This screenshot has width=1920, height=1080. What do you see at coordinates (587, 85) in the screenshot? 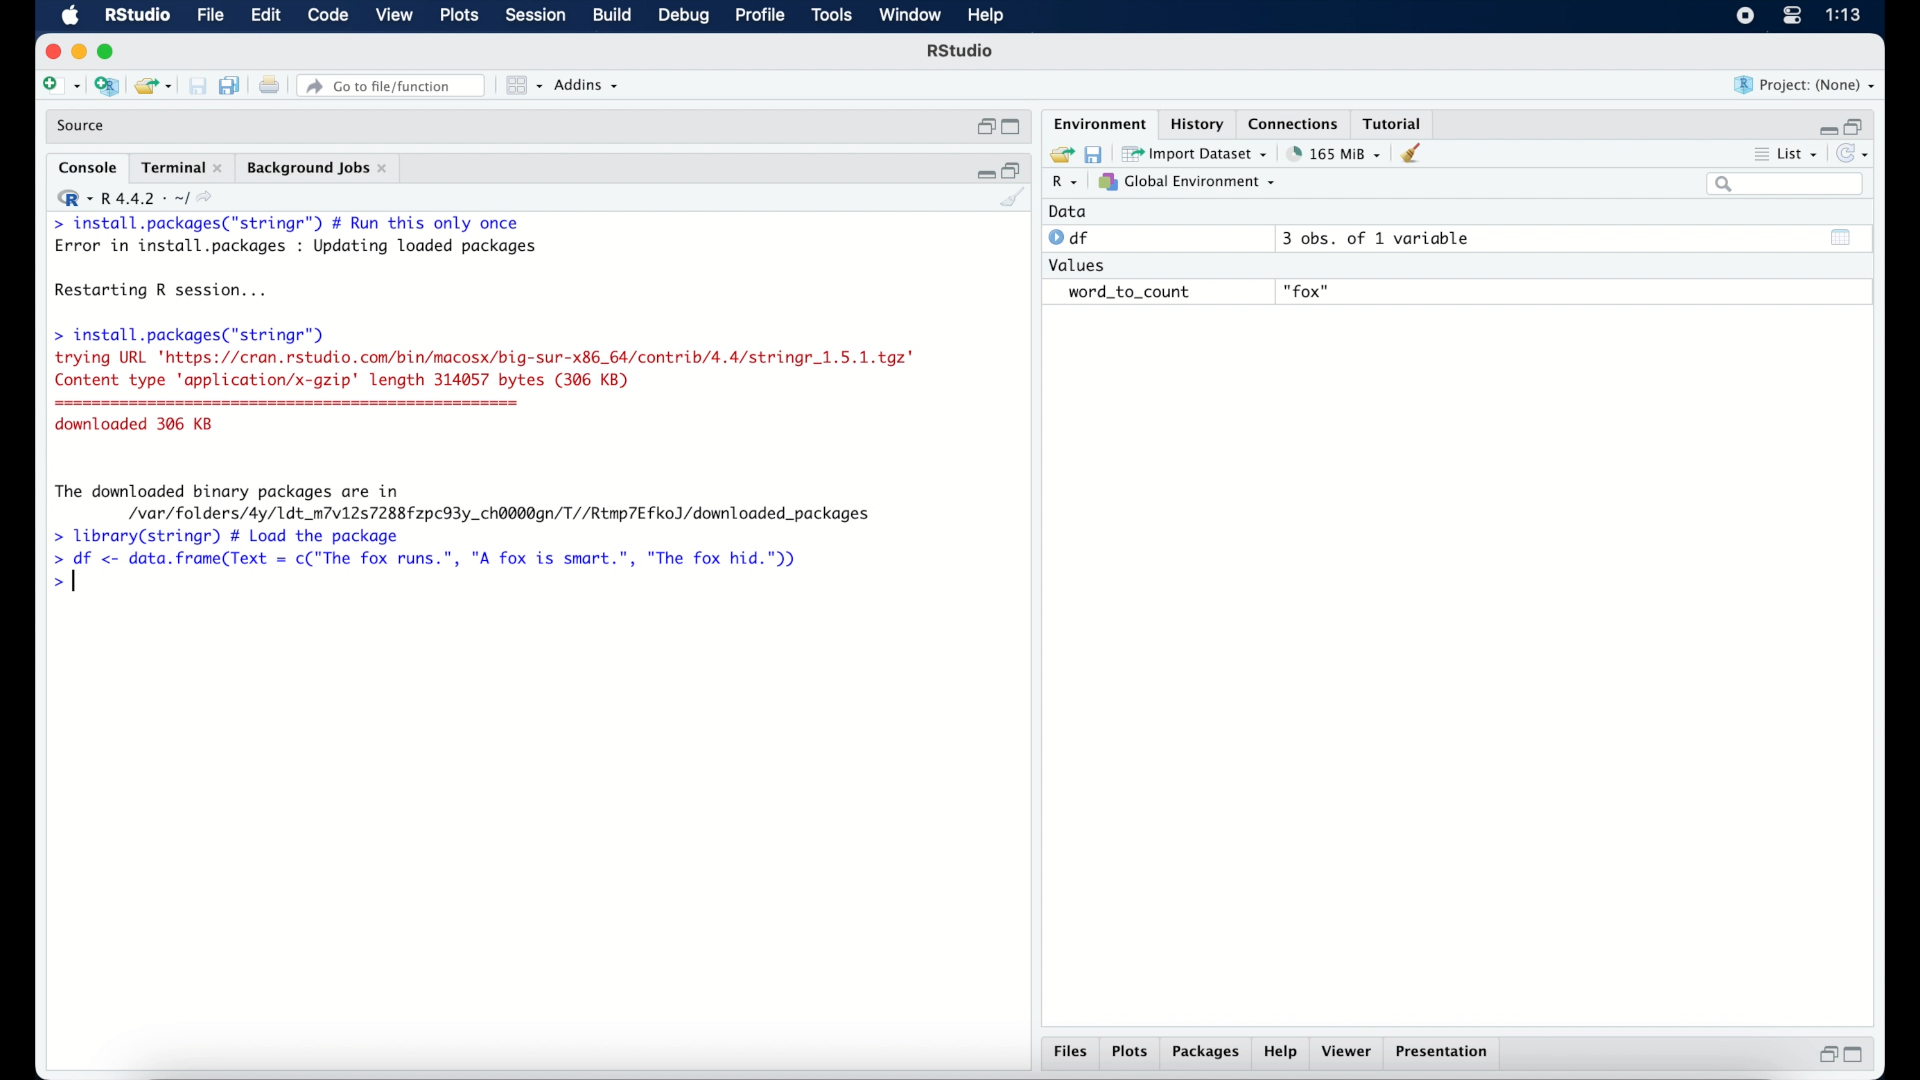
I see `addins` at bounding box center [587, 85].